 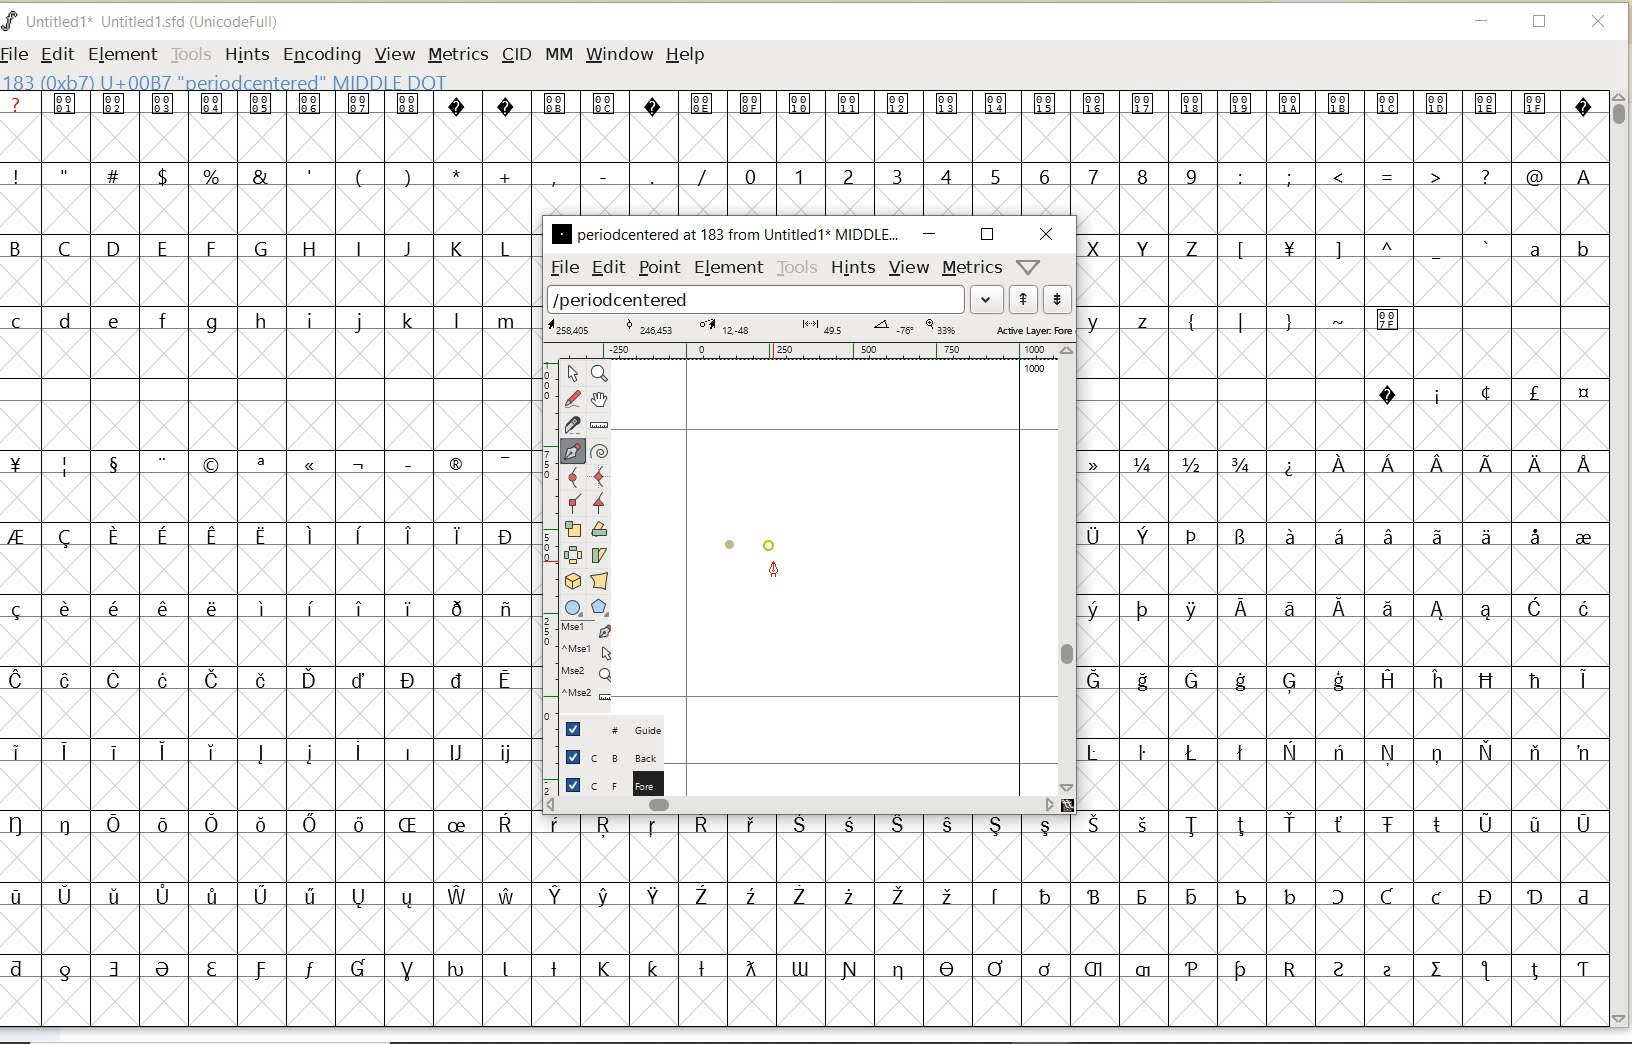 I want to click on lowercase letters, so click(x=1130, y=320).